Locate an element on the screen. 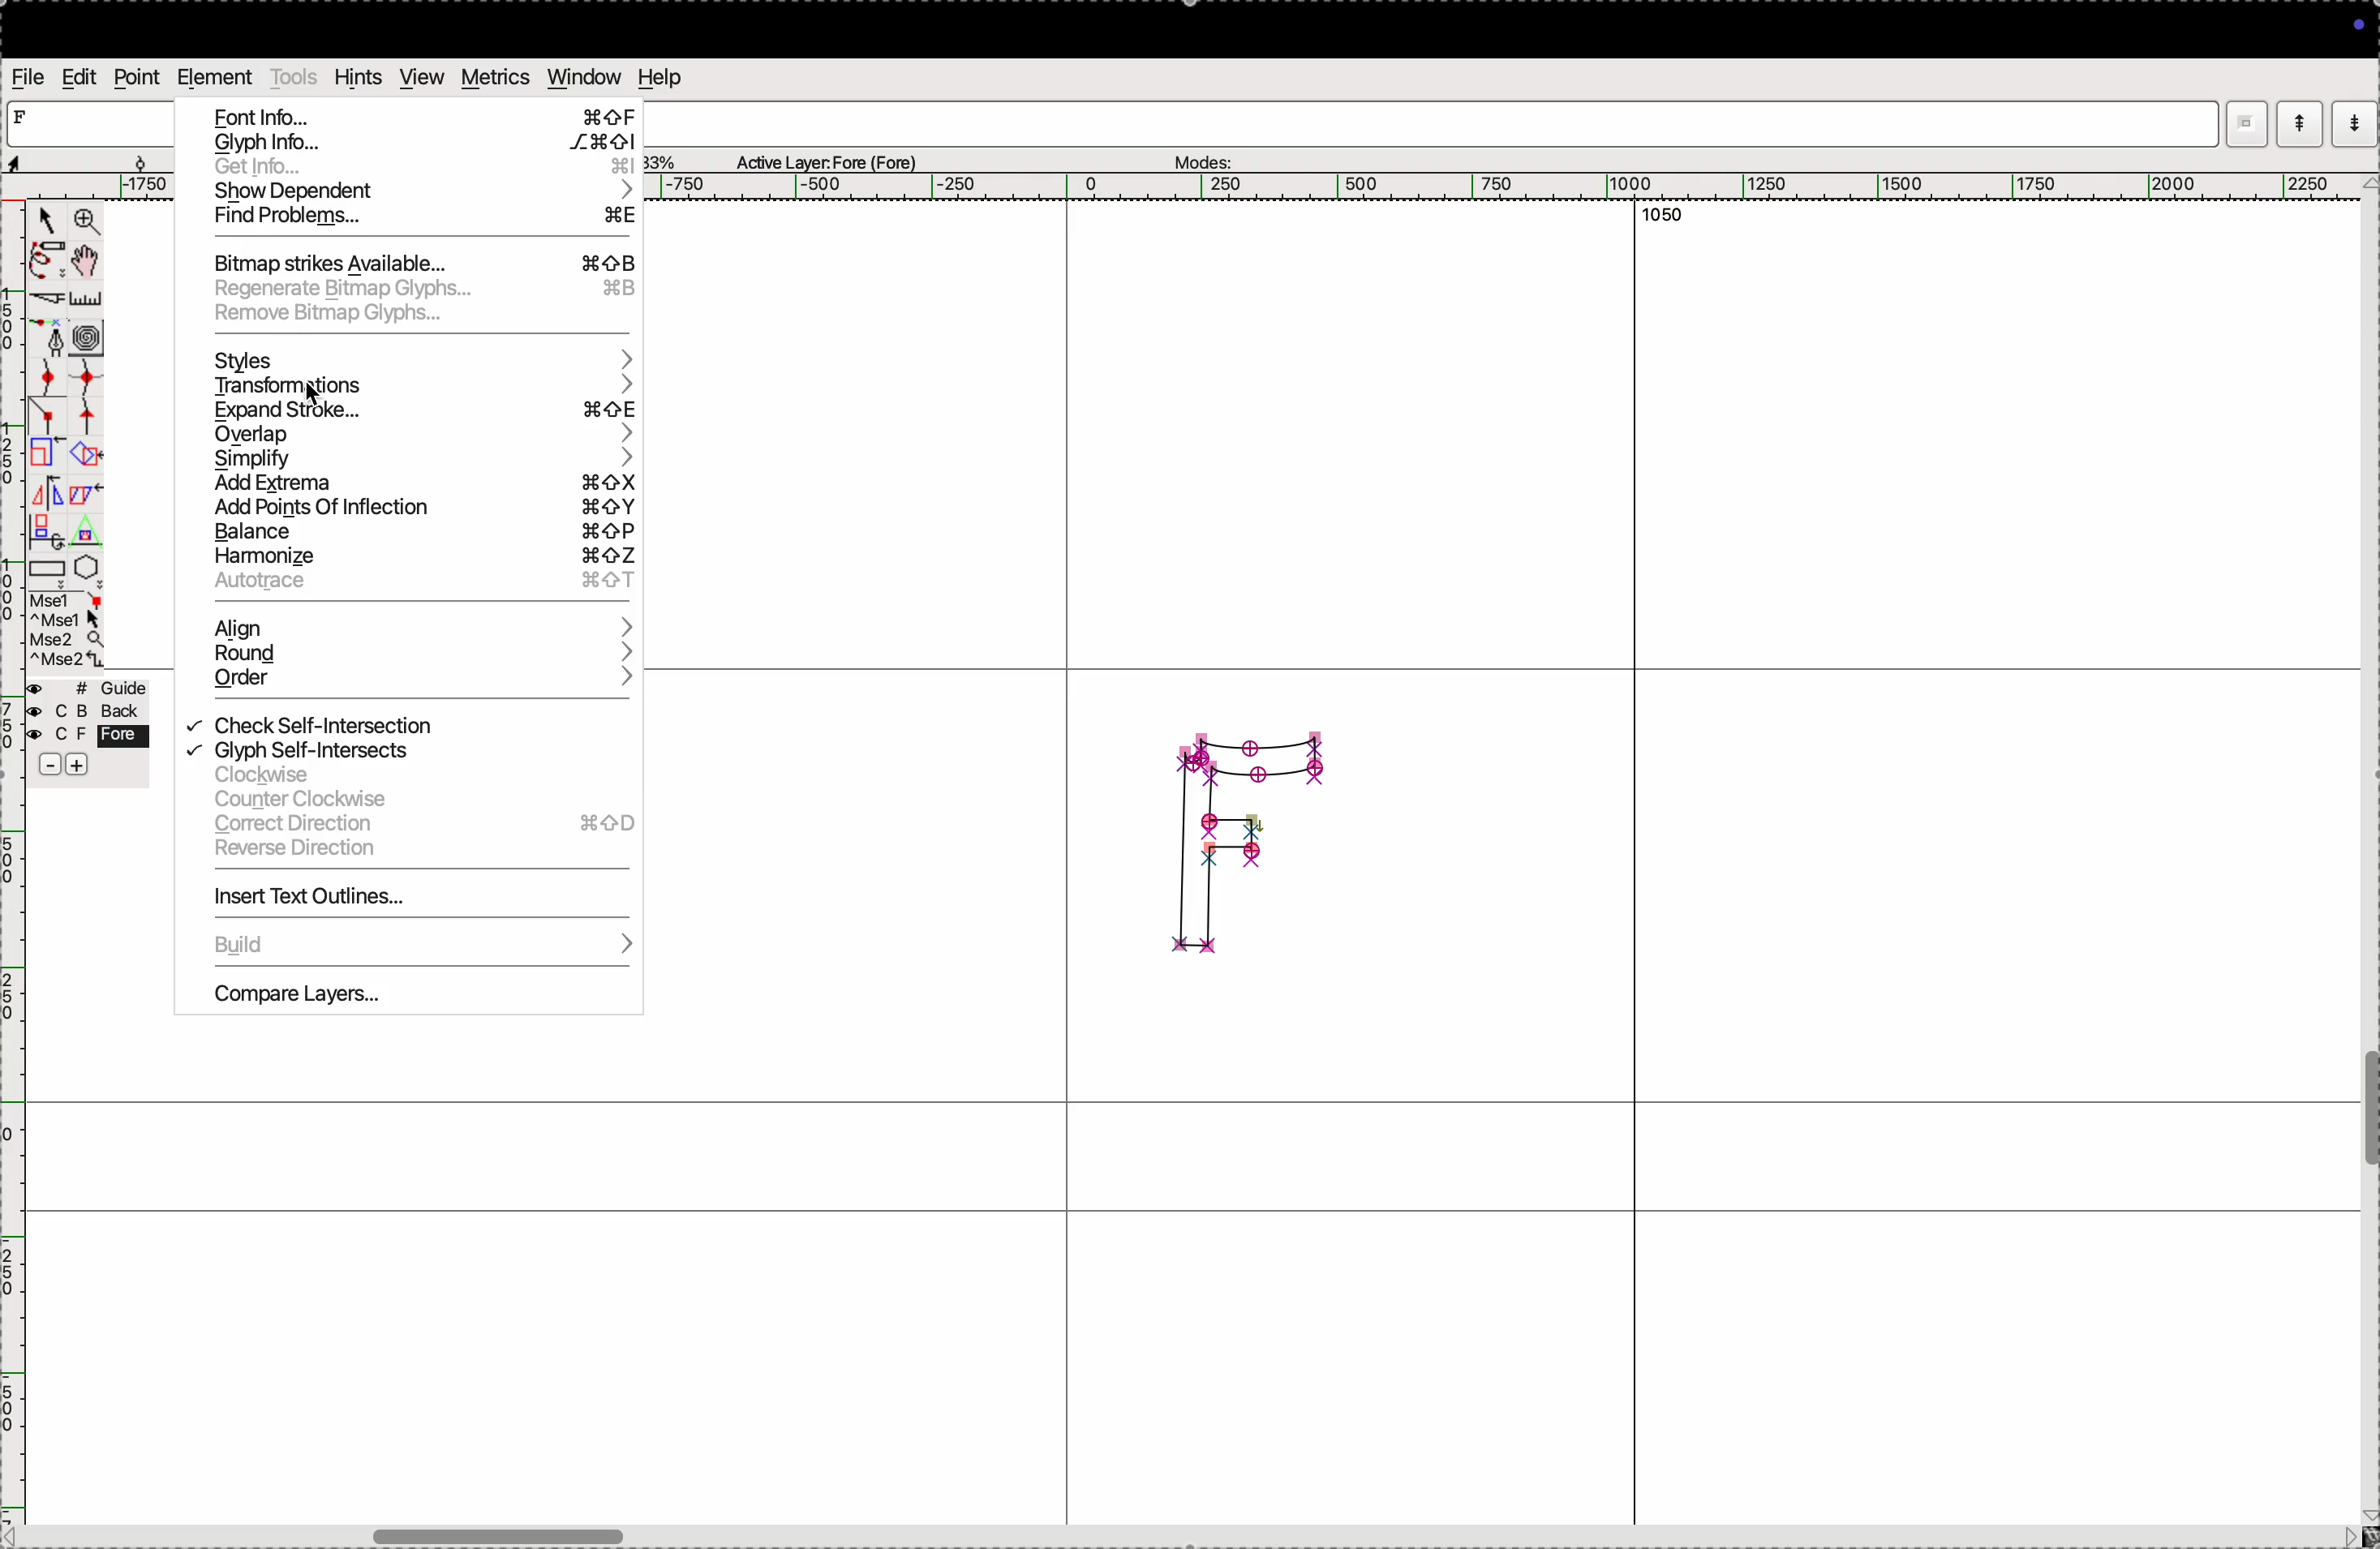  element is located at coordinates (213, 77).